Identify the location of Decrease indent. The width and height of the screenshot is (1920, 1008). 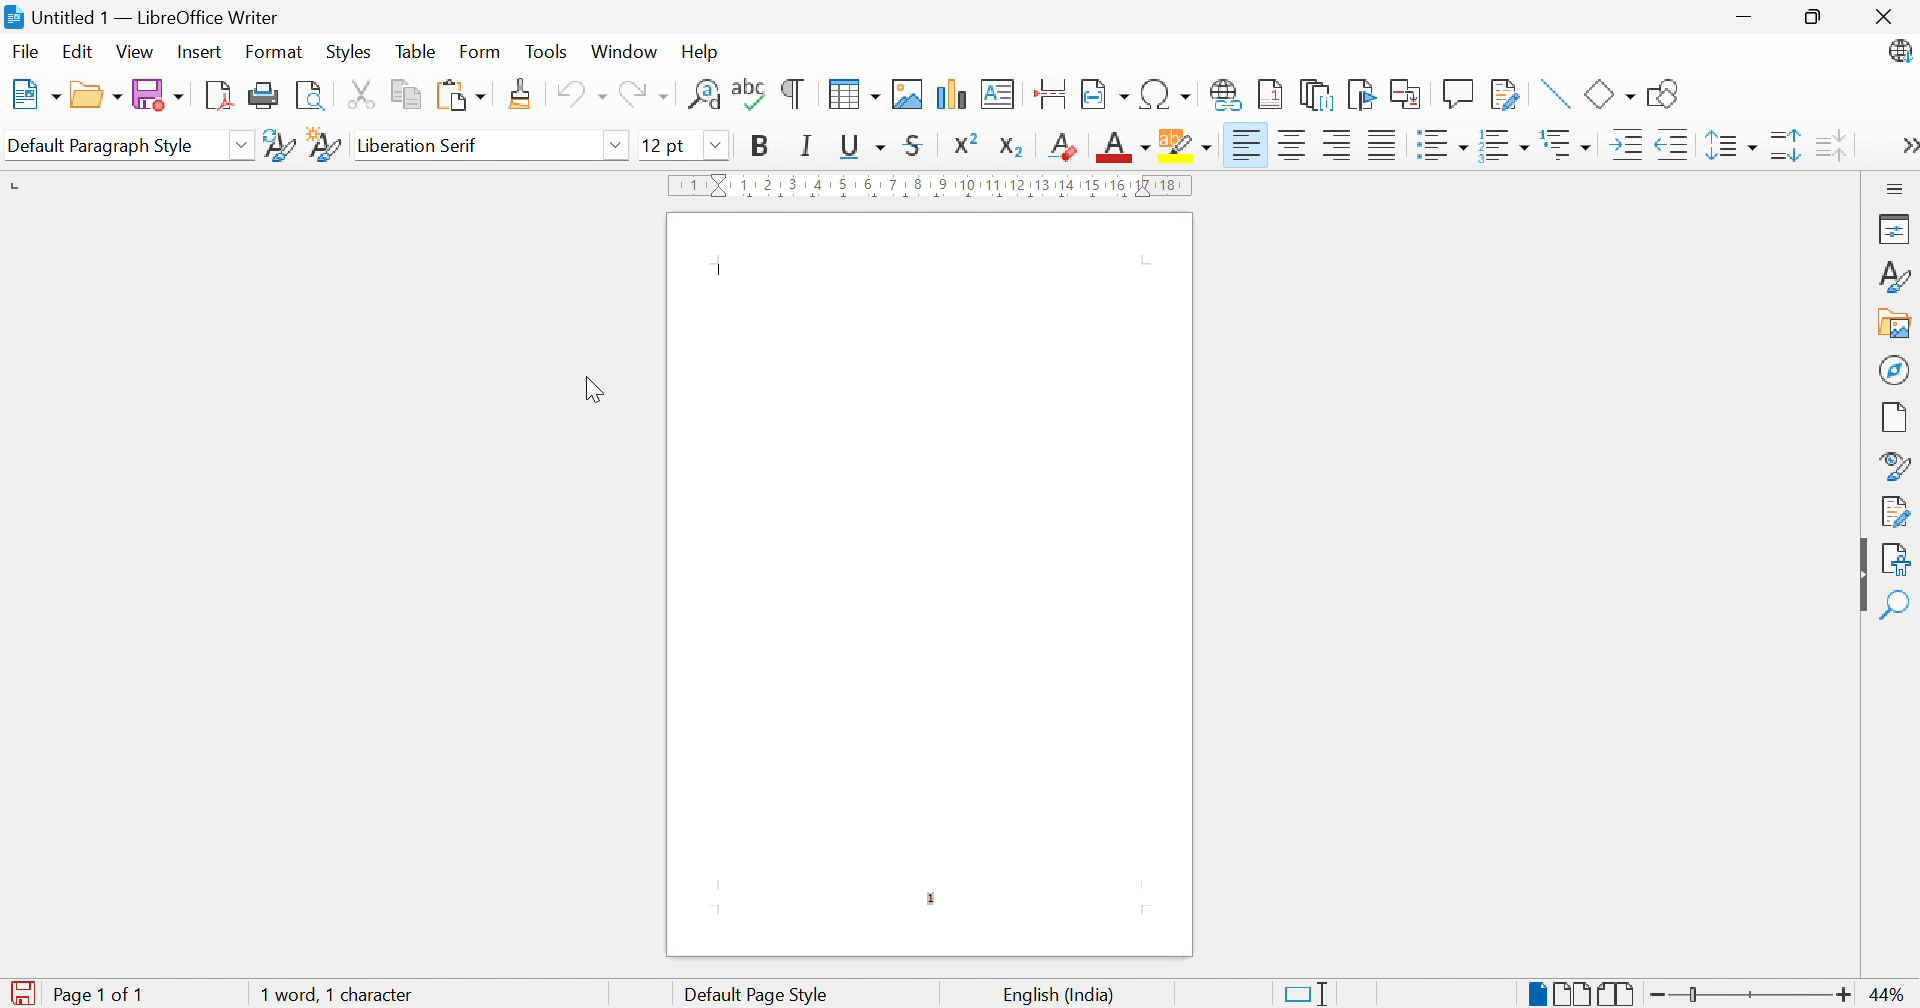
(1673, 145).